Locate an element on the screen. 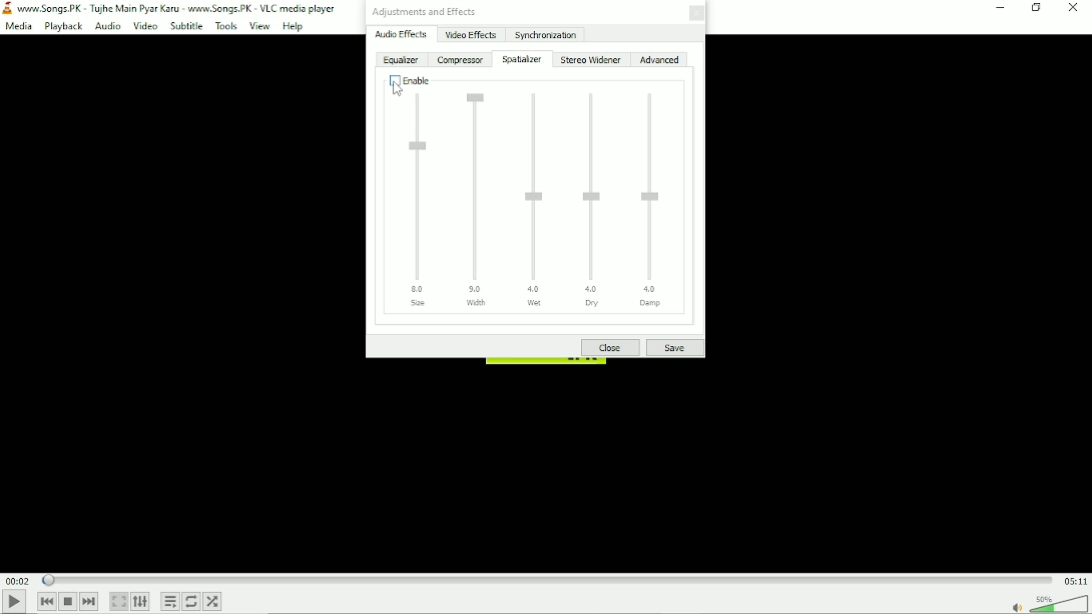  Advanced is located at coordinates (659, 60).